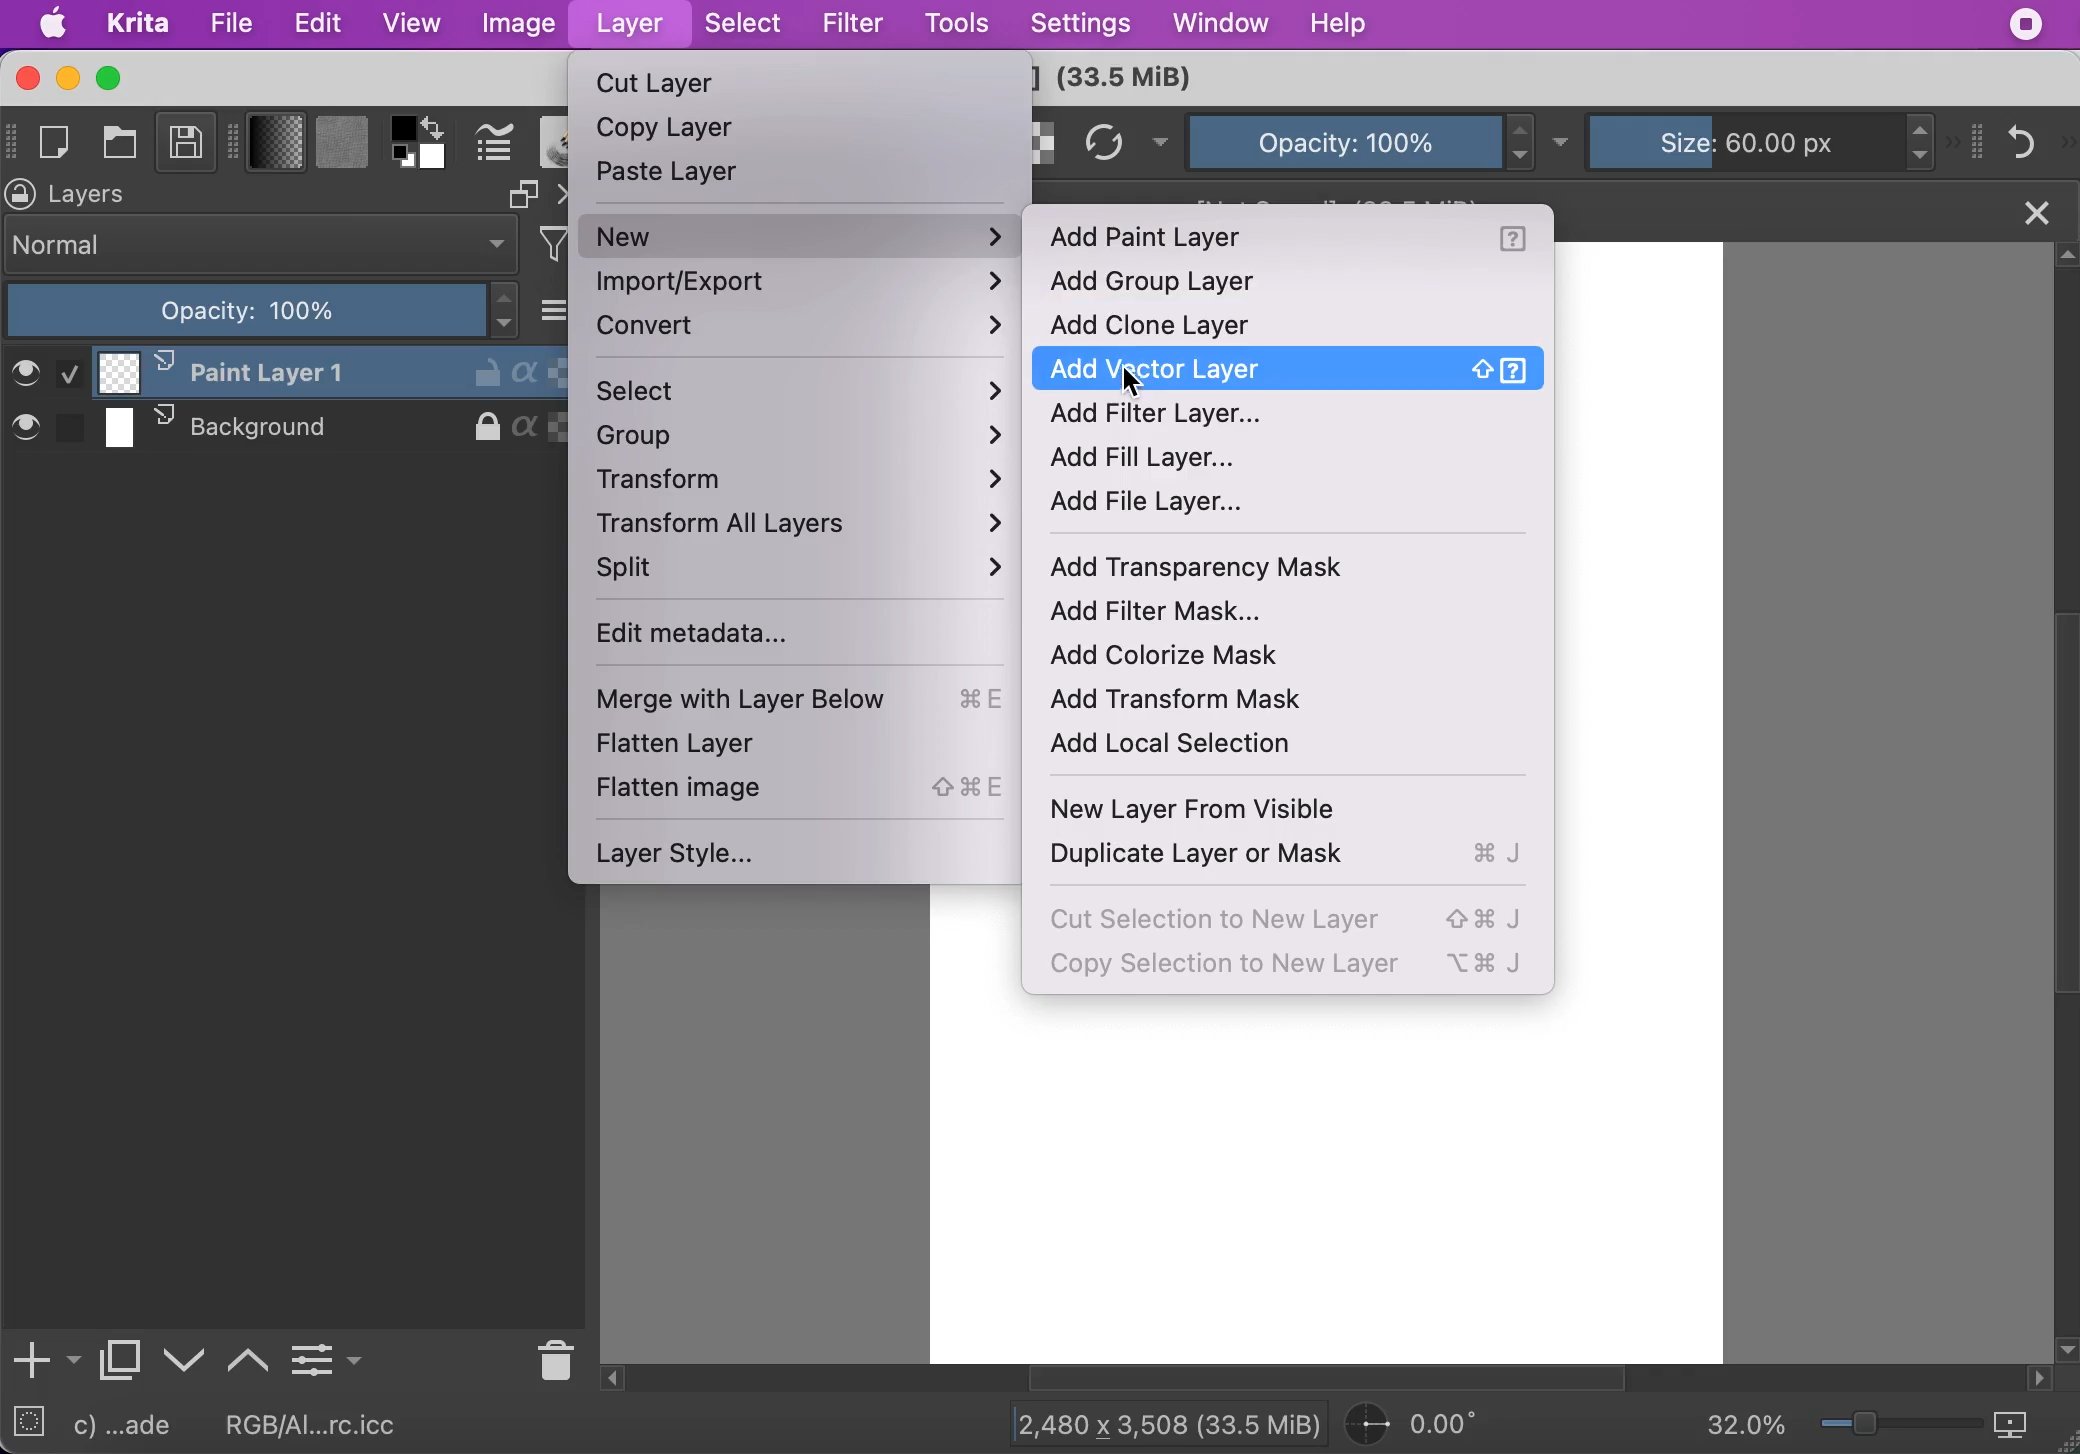 The width and height of the screenshot is (2080, 1454). I want to click on create a new document, so click(60, 143).